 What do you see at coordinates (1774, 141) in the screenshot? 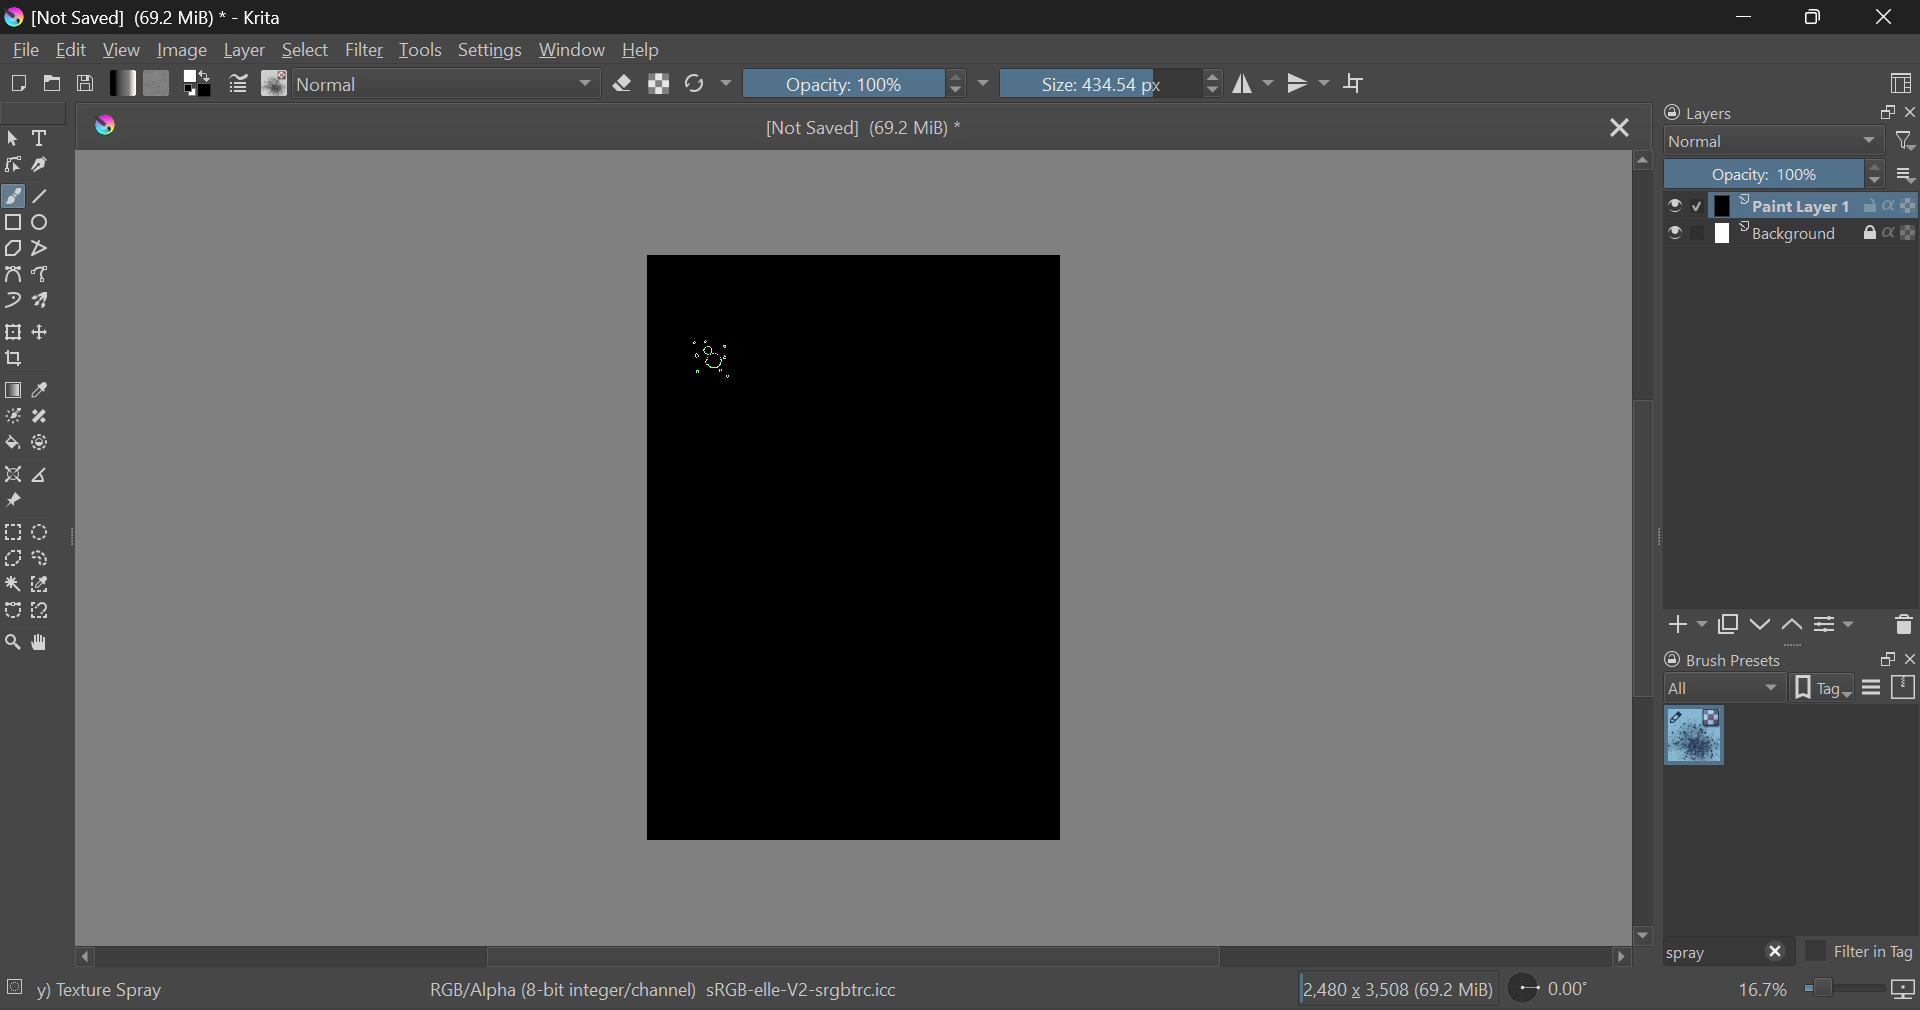
I see `normal` at bounding box center [1774, 141].